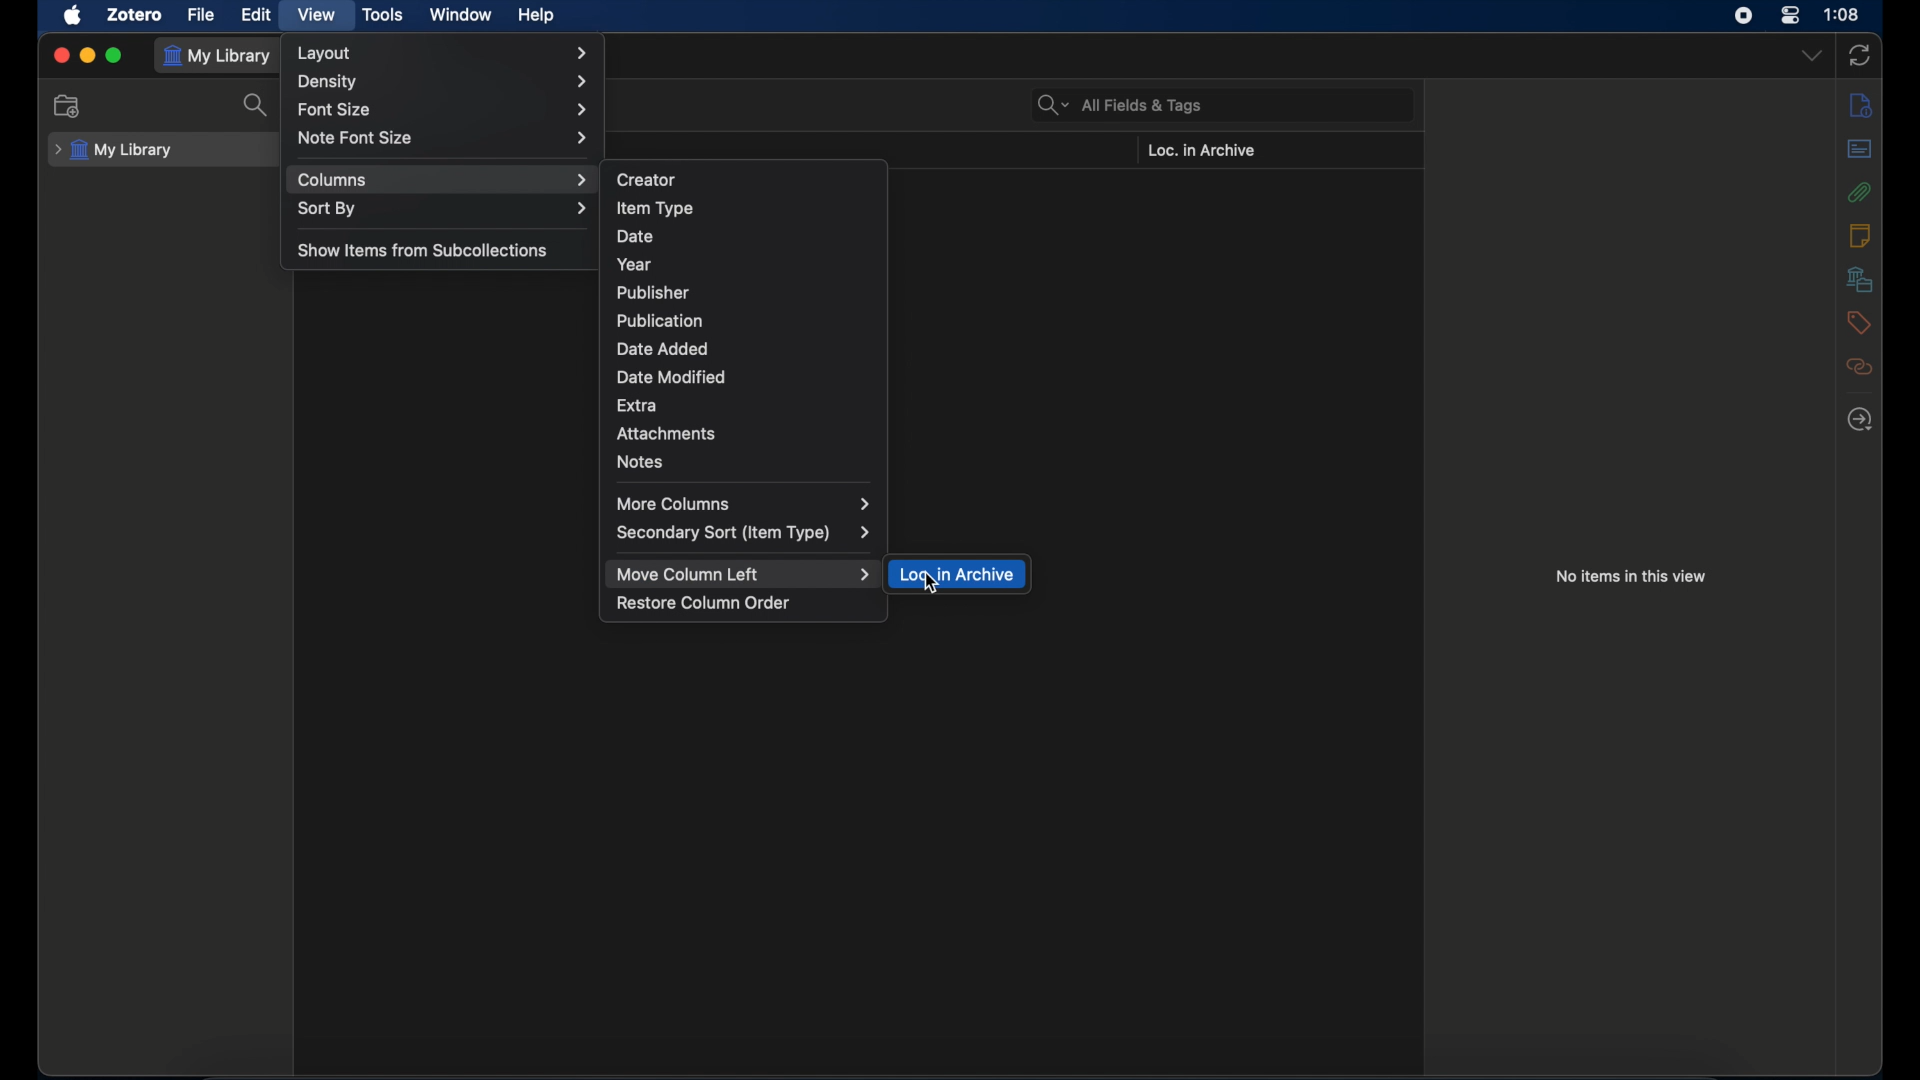 The width and height of the screenshot is (1920, 1080). Describe the element at coordinates (384, 16) in the screenshot. I see `tools` at that location.